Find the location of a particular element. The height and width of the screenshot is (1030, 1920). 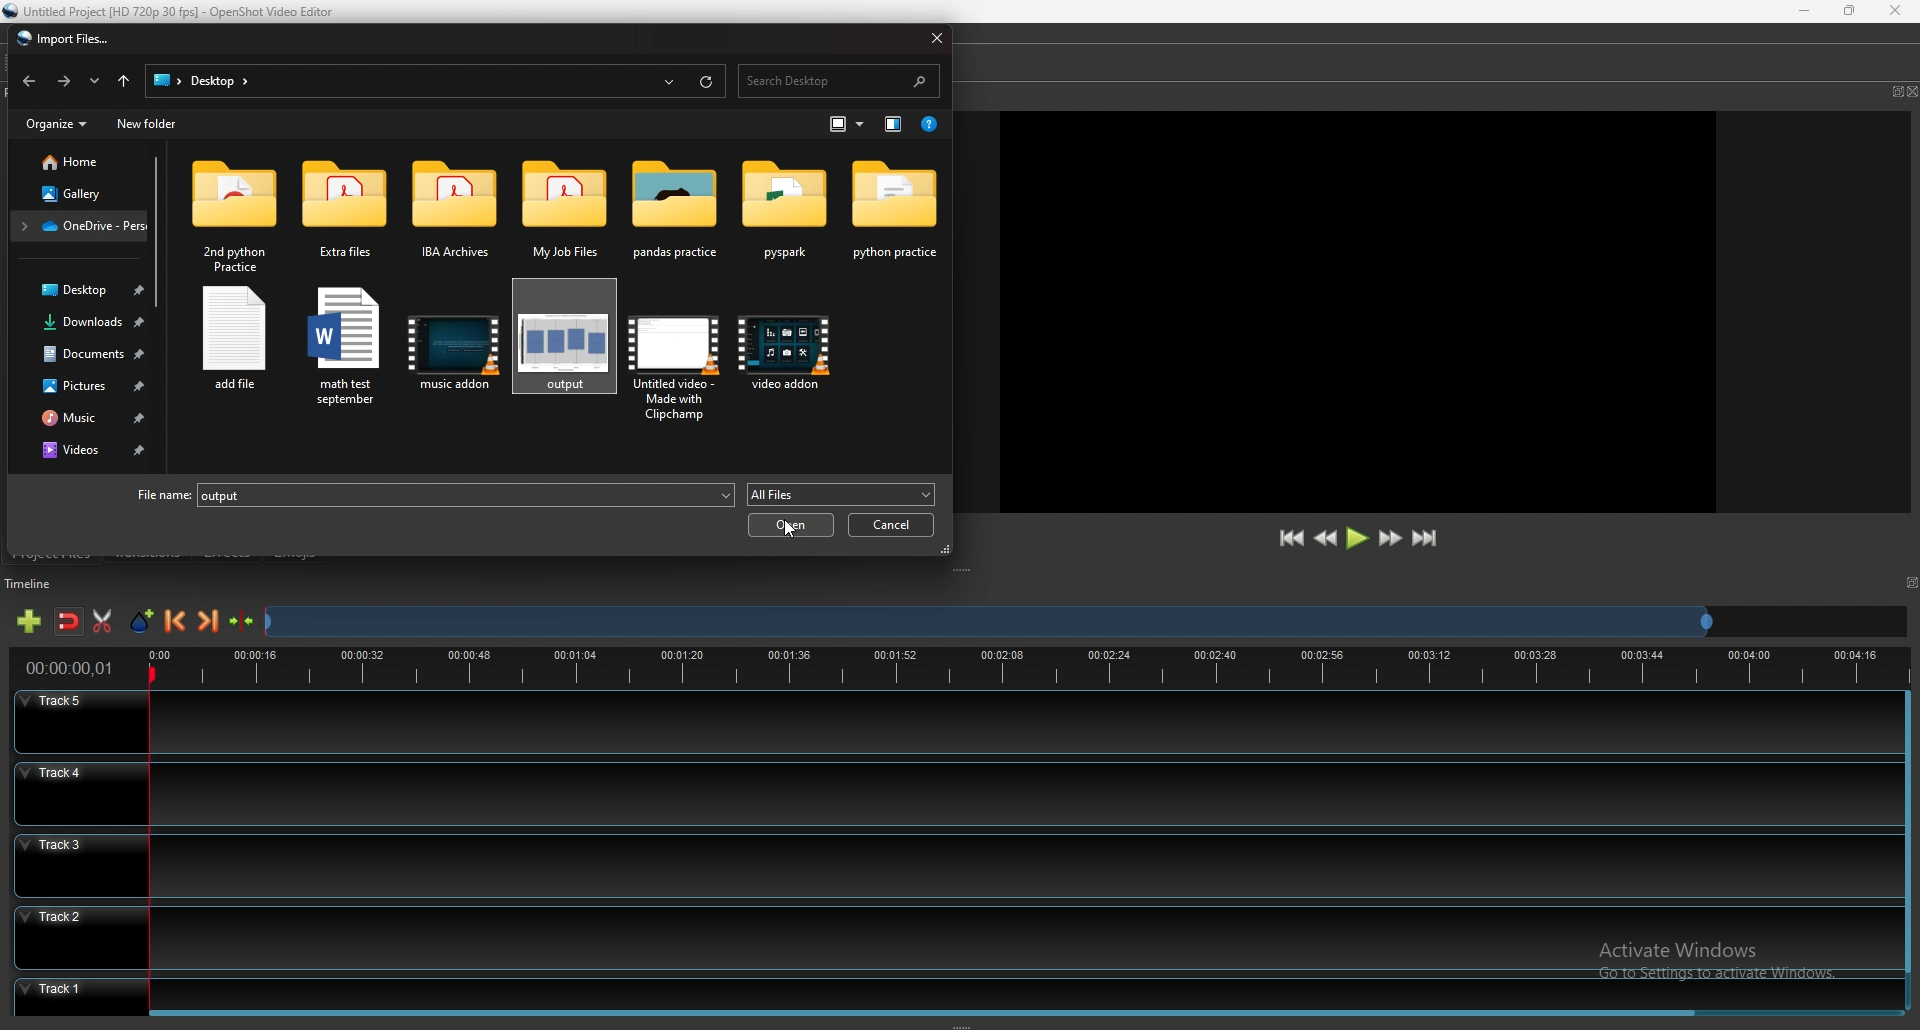

project files is located at coordinates (53, 553).